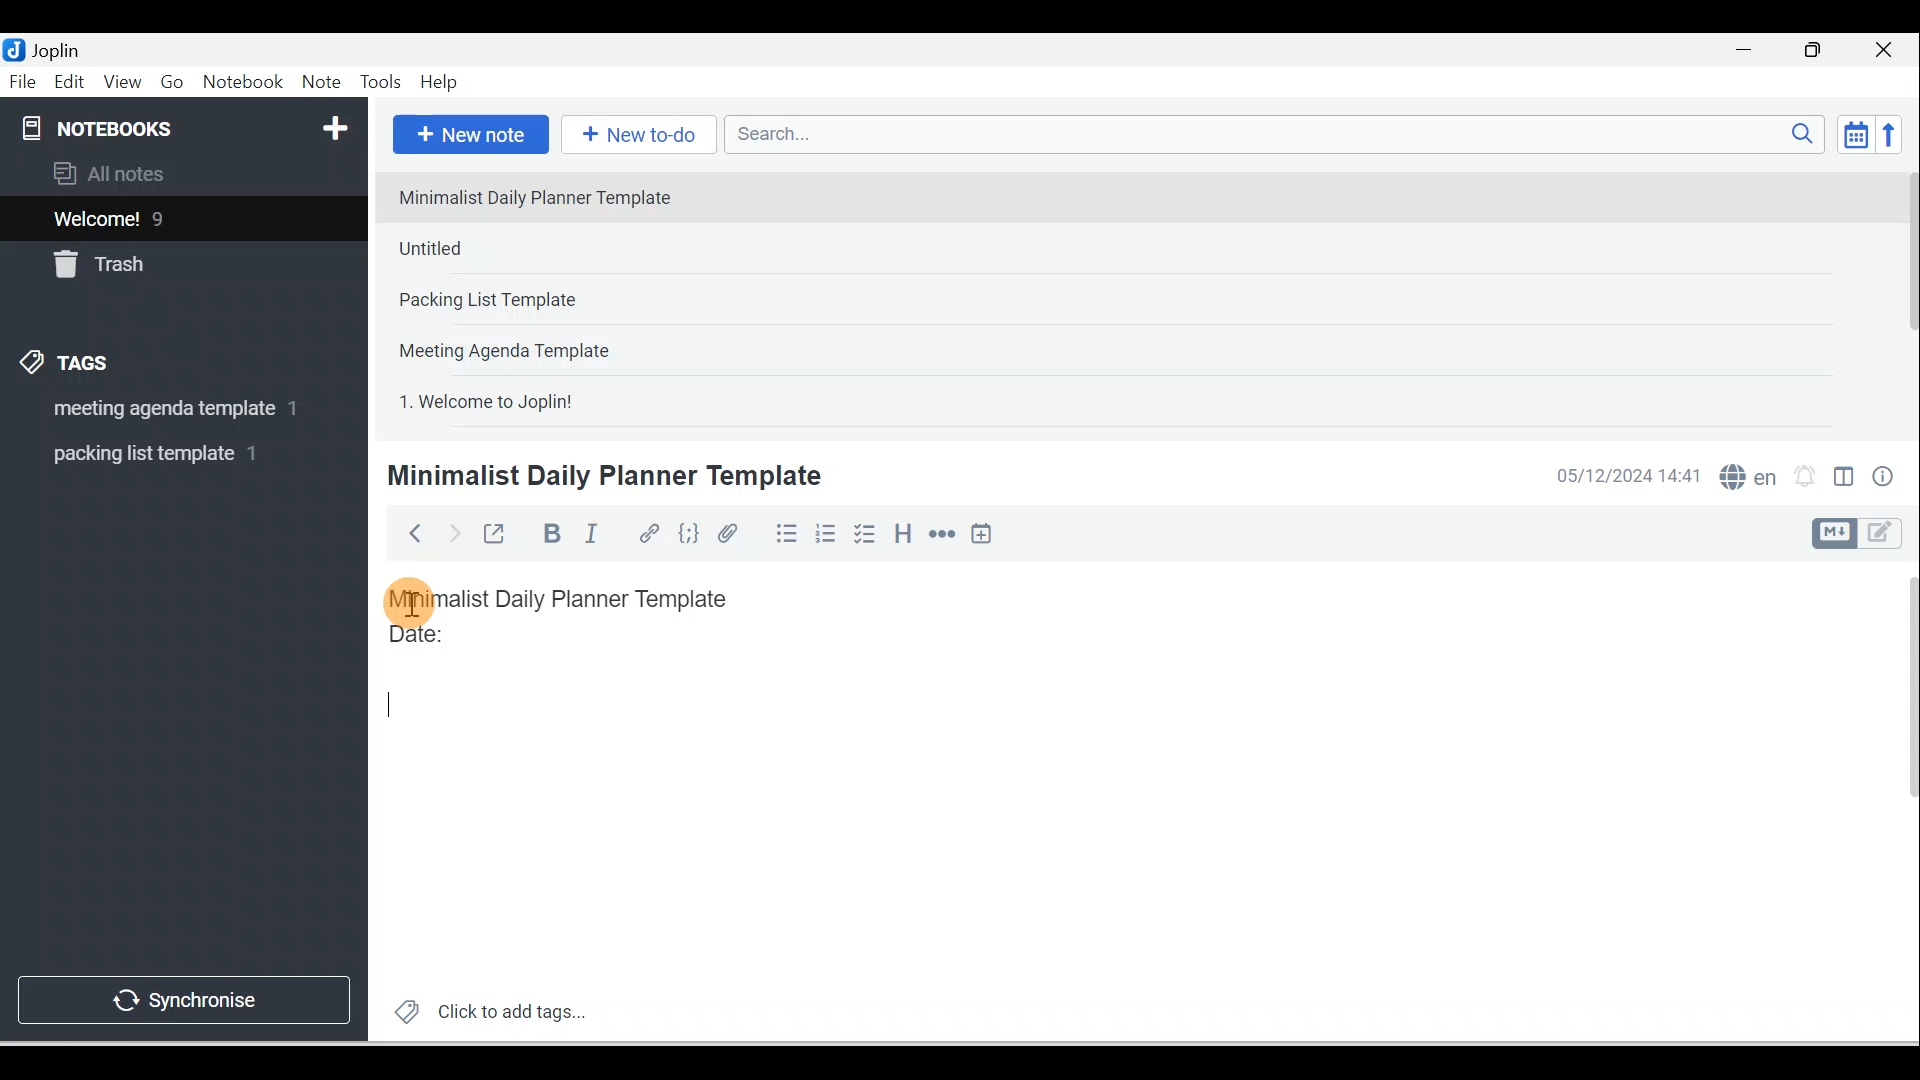 The image size is (1920, 1080). Describe the element at coordinates (1744, 474) in the screenshot. I see `Spelling` at that location.